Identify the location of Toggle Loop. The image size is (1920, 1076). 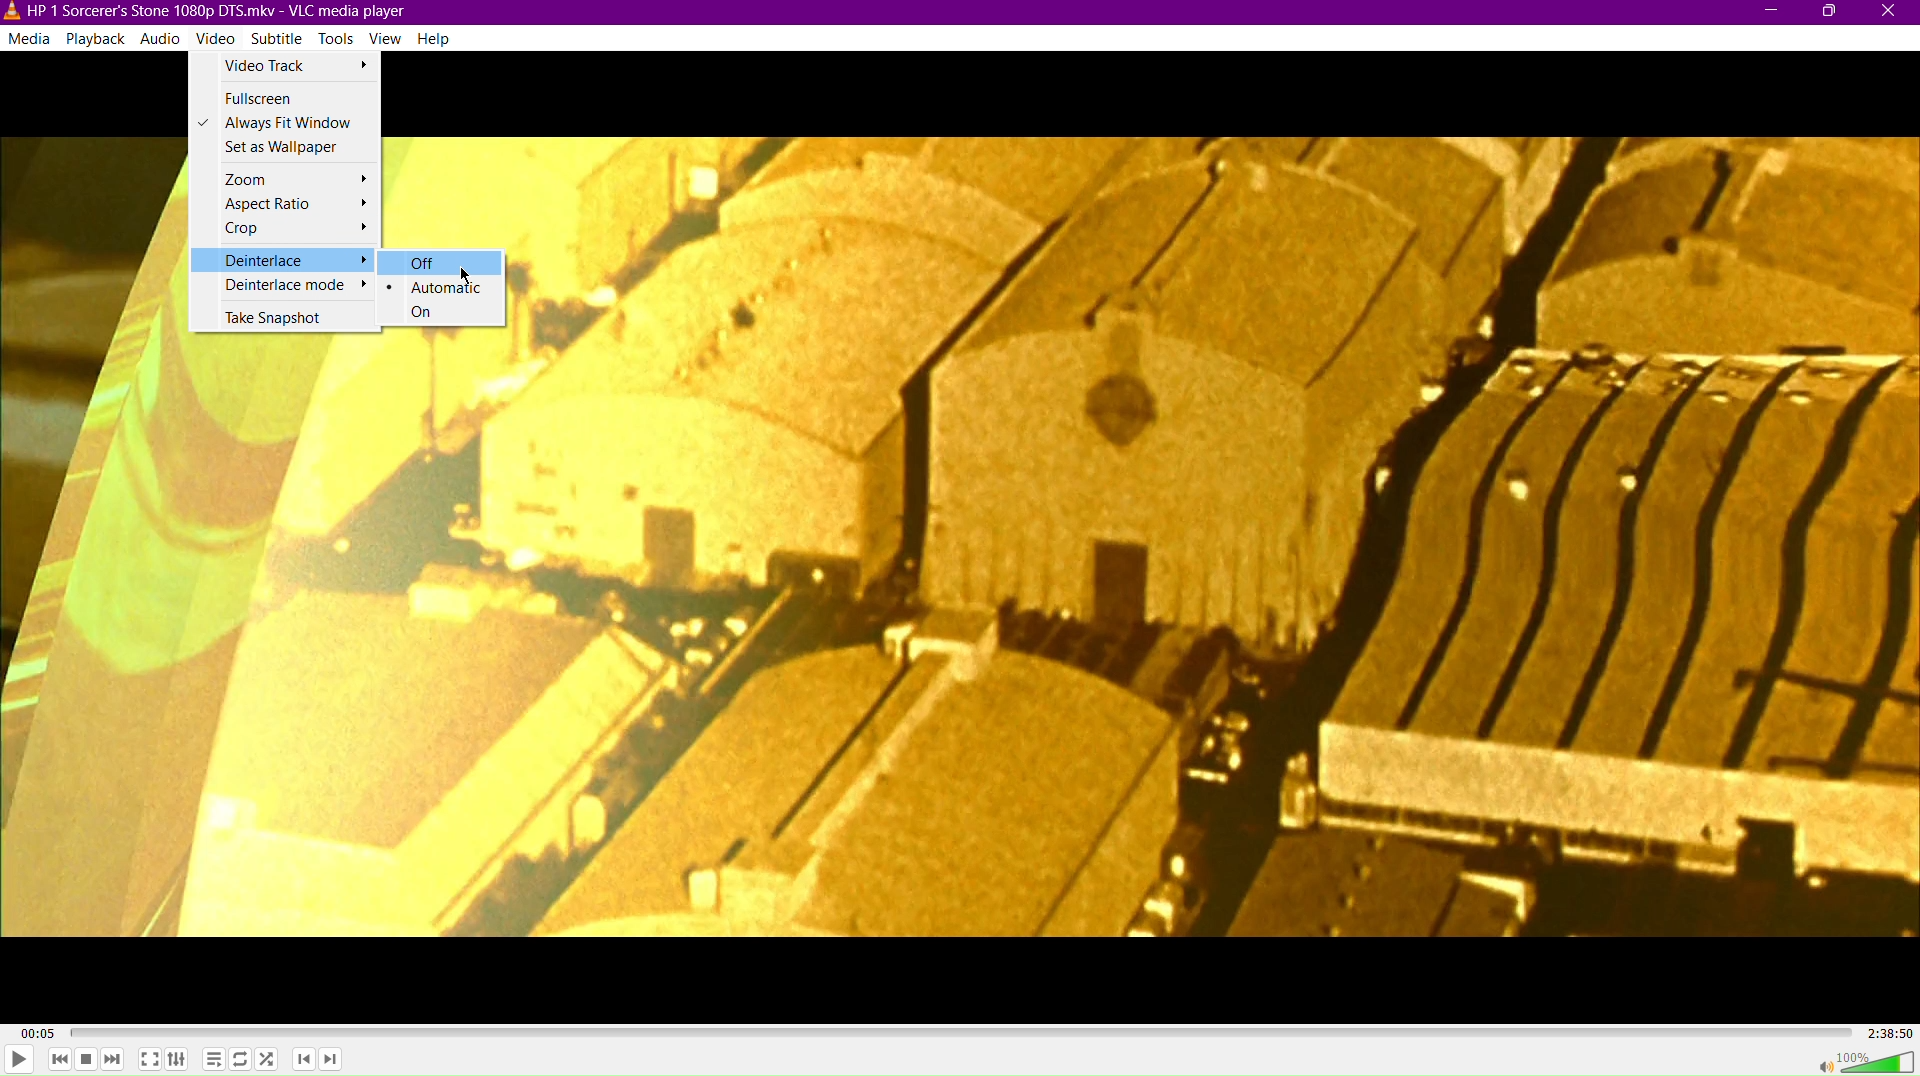
(240, 1058).